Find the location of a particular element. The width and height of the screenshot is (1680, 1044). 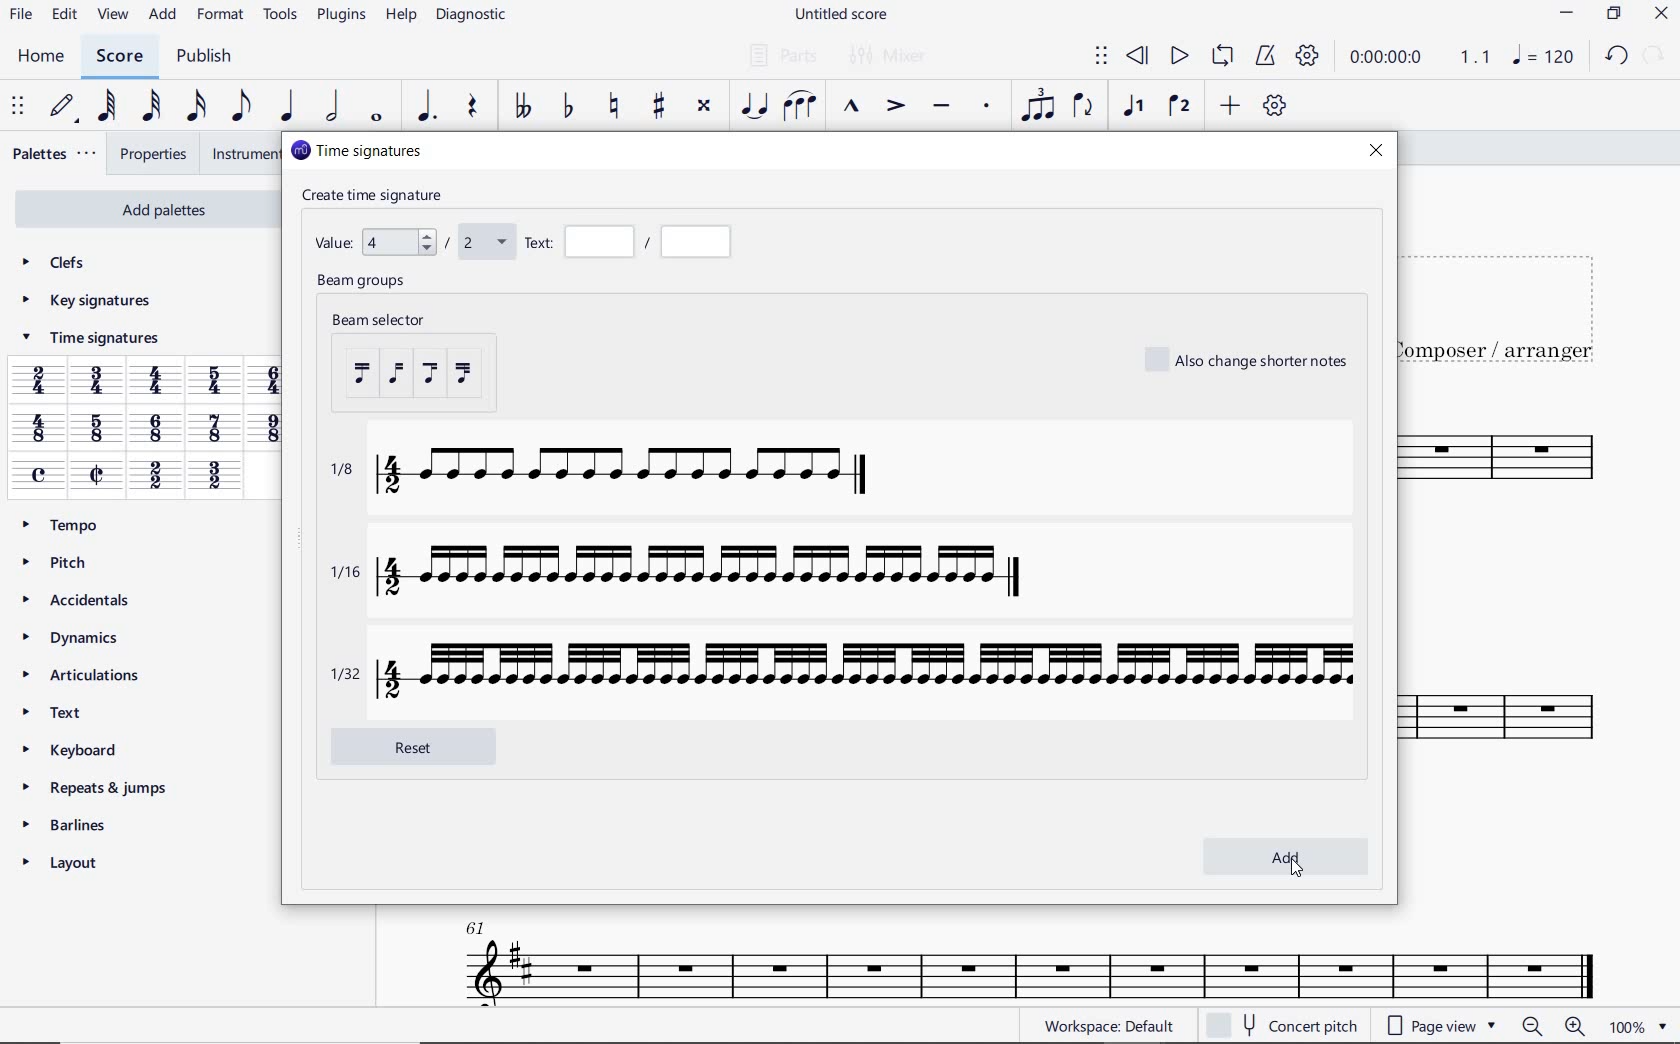

1/32 with time signature 4/2 is located at coordinates (845, 670).